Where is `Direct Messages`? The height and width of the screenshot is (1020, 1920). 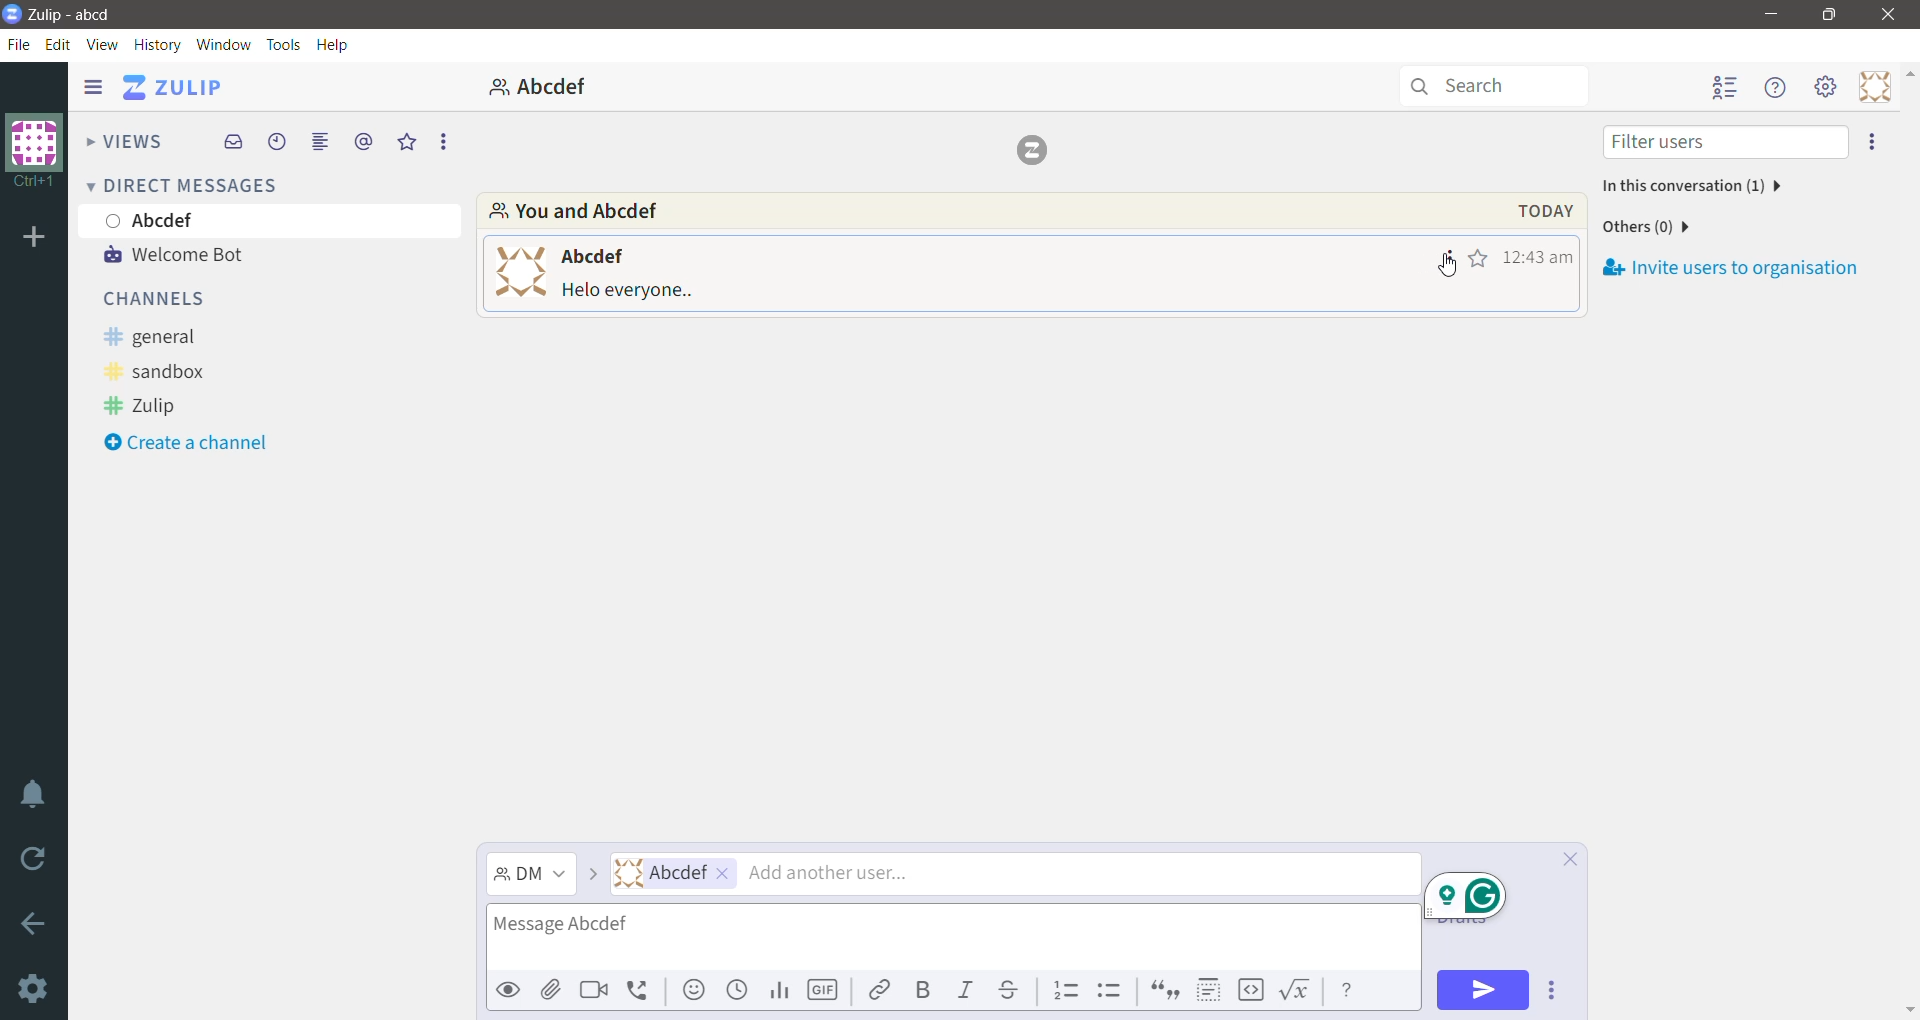
Direct Messages is located at coordinates (187, 185).